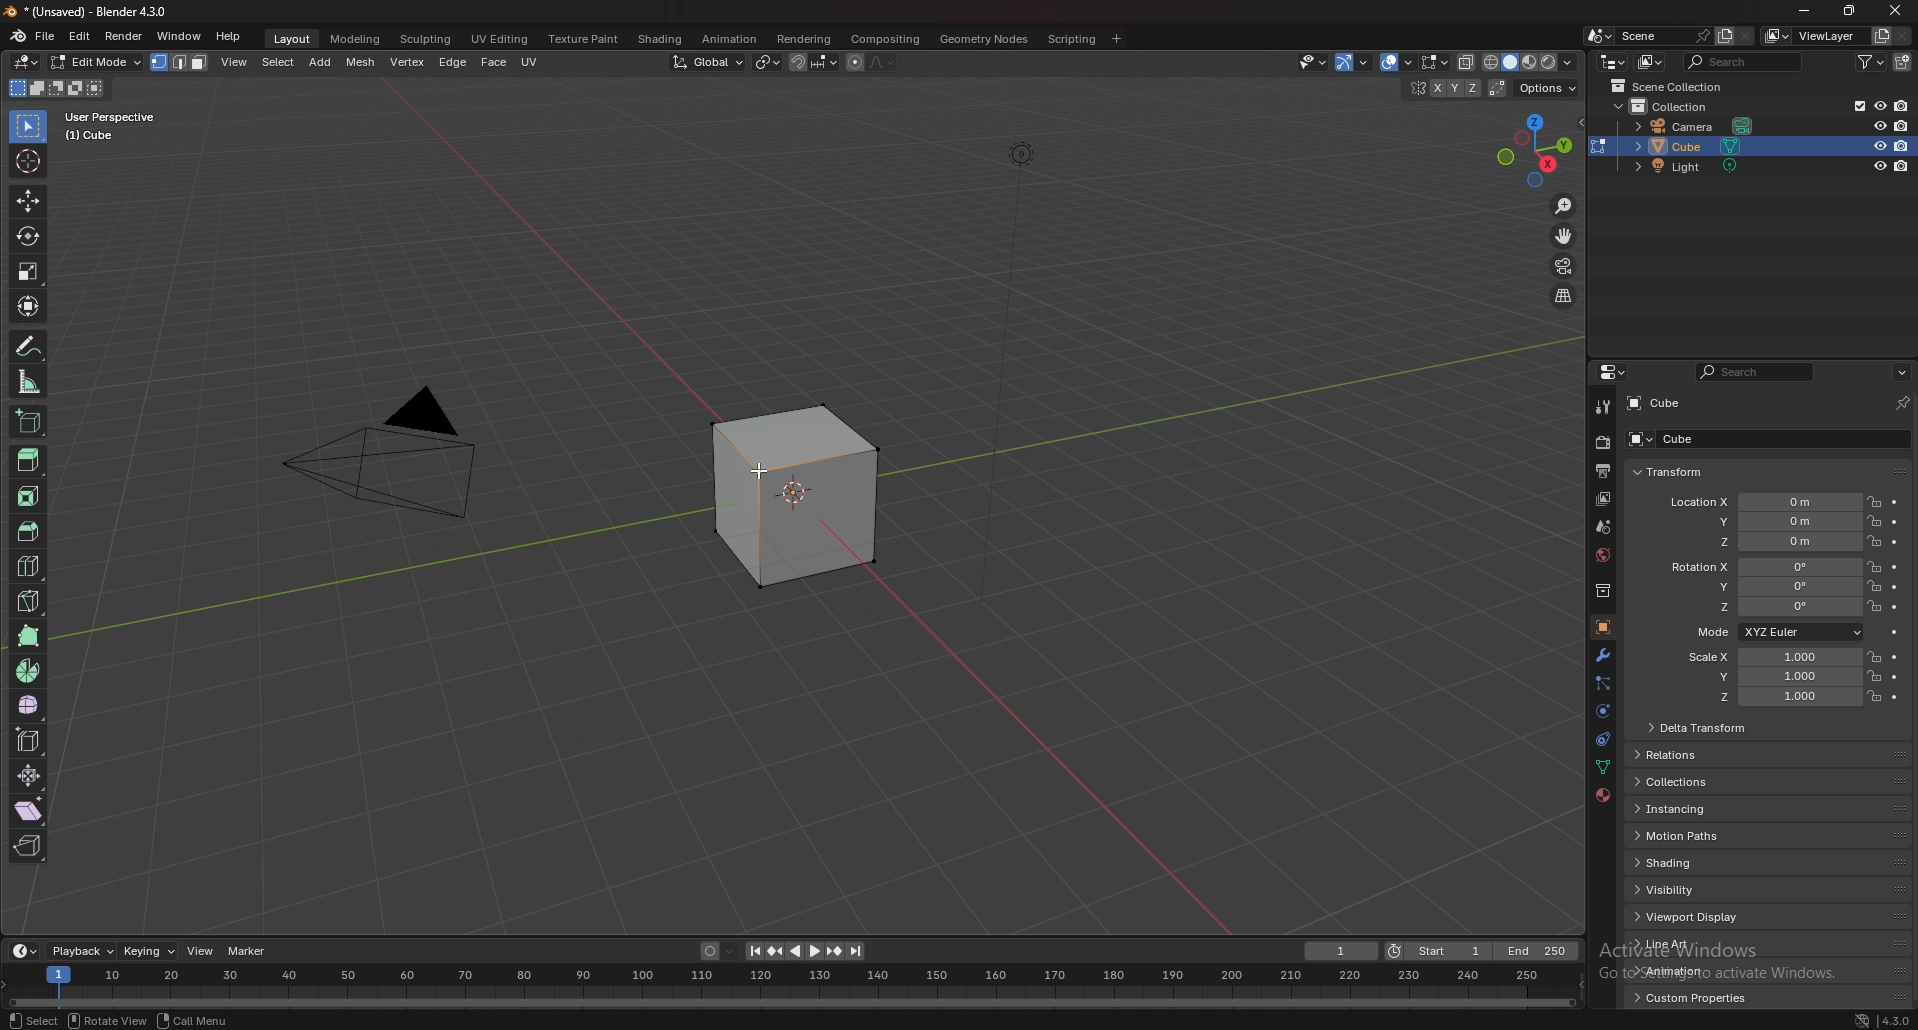 The image size is (1918, 1030). I want to click on filter, so click(1873, 60).